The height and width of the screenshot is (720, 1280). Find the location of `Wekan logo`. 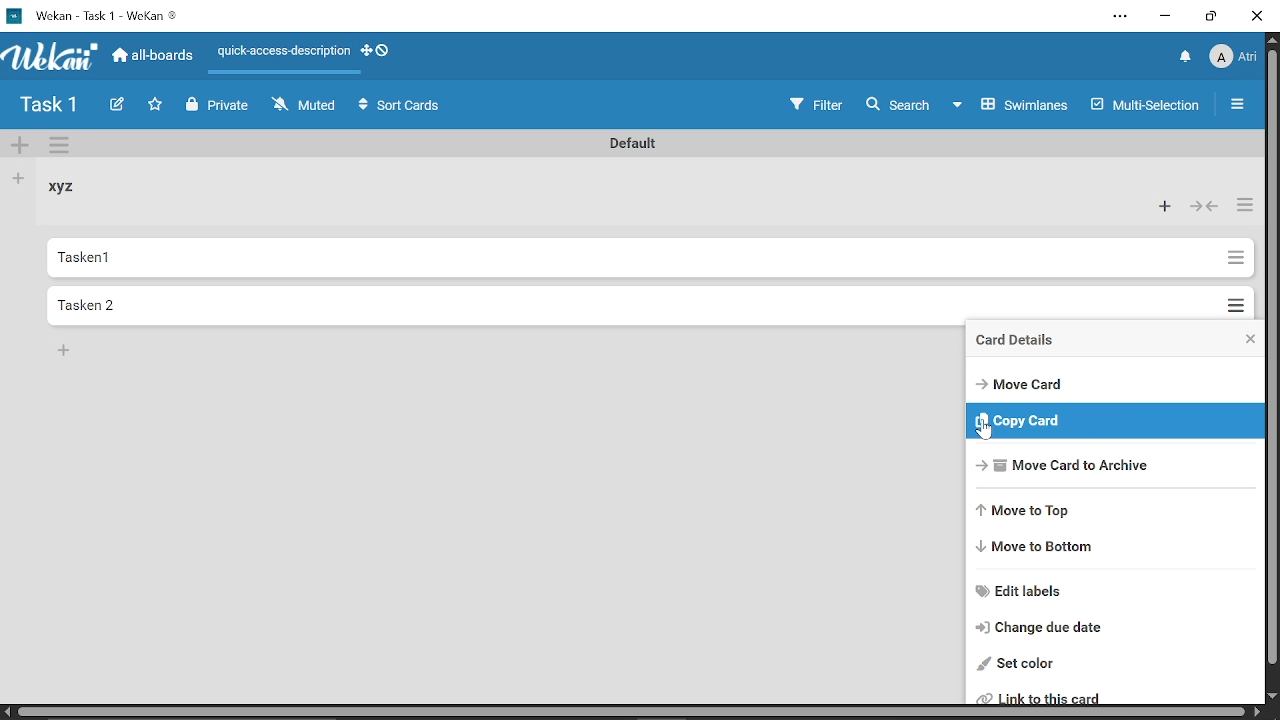

Wekan logo is located at coordinates (52, 58).